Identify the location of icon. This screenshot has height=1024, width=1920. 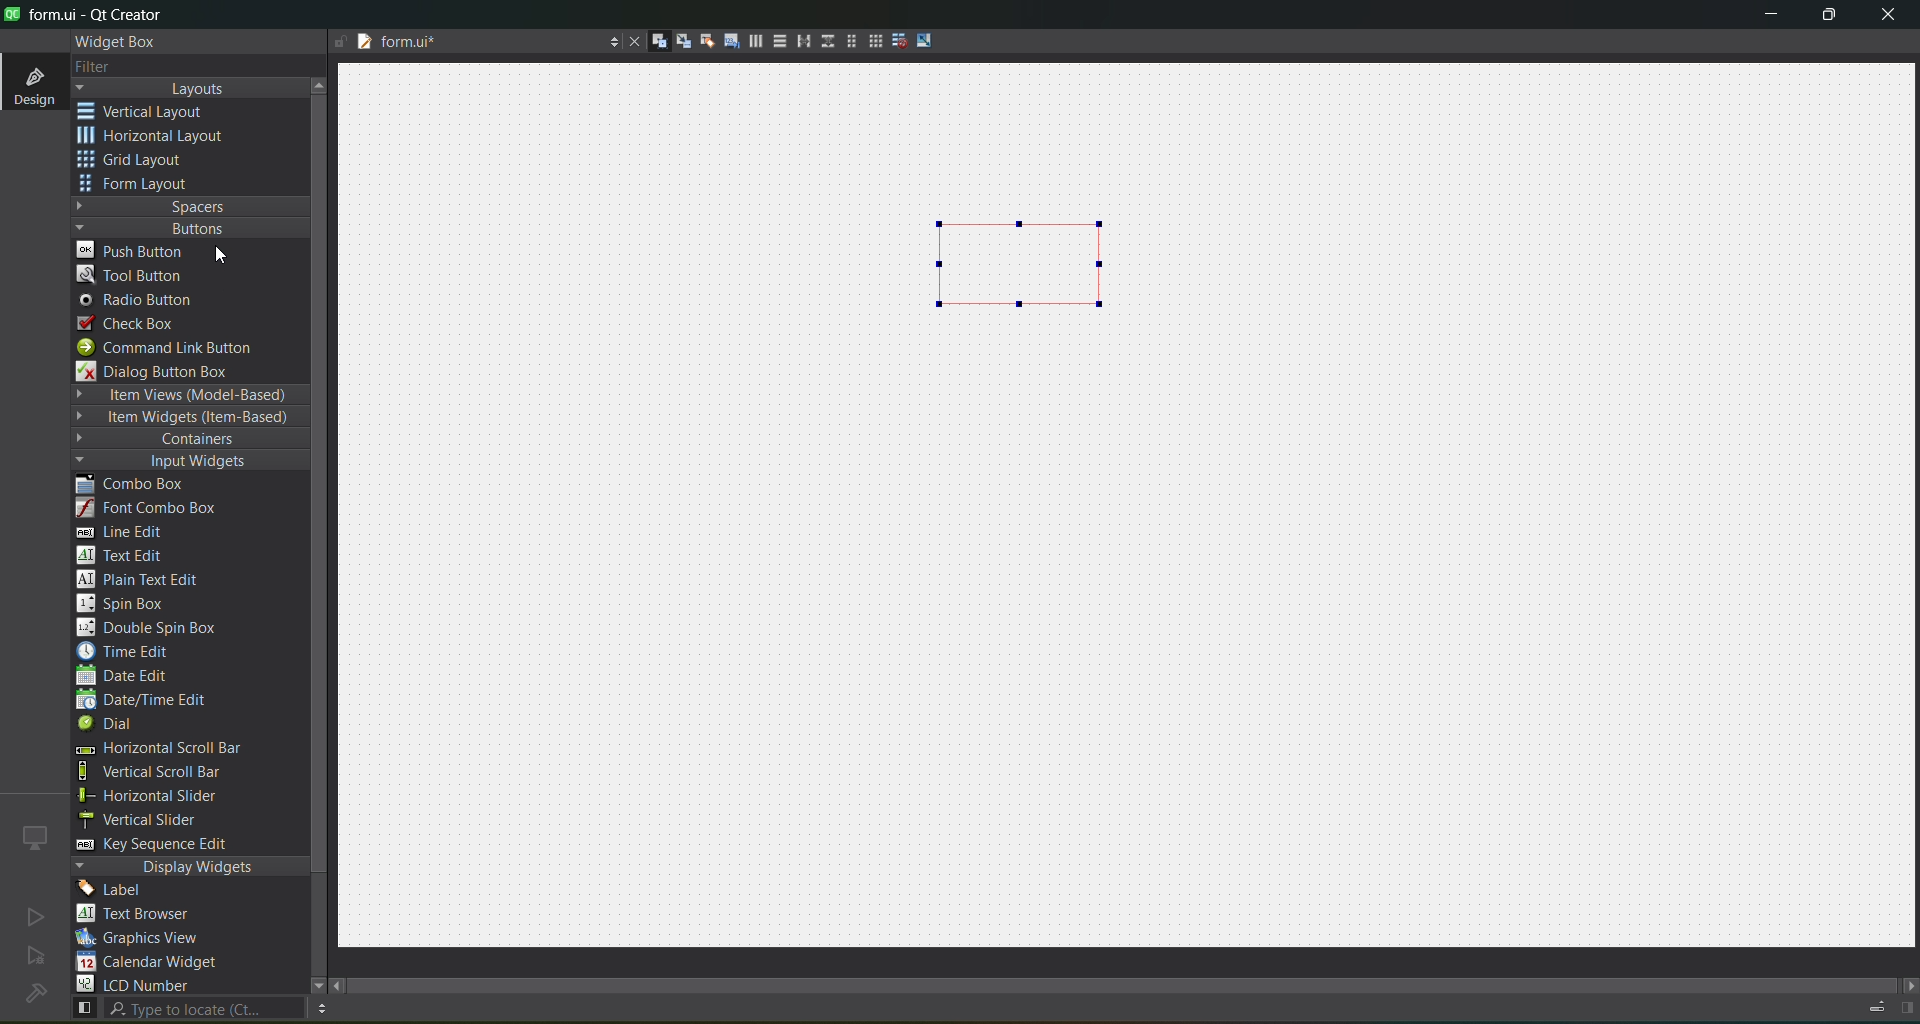
(36, 837).